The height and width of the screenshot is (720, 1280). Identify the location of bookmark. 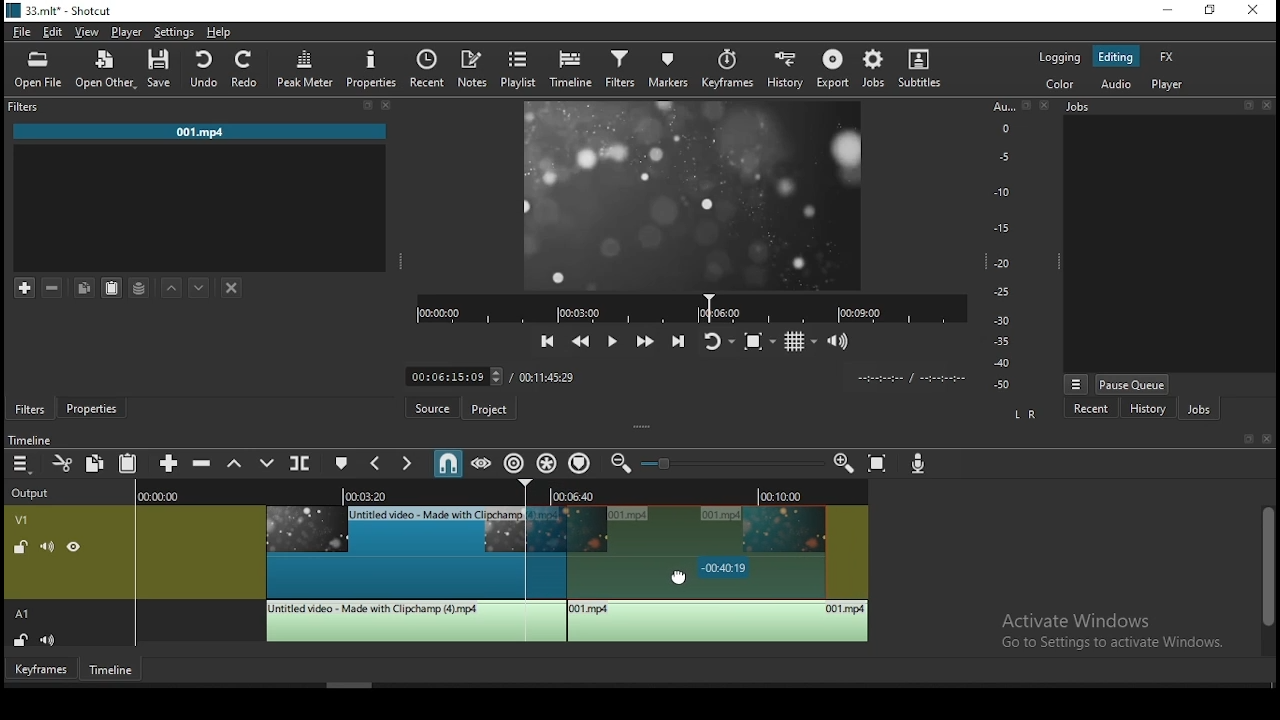
(1244, 439).